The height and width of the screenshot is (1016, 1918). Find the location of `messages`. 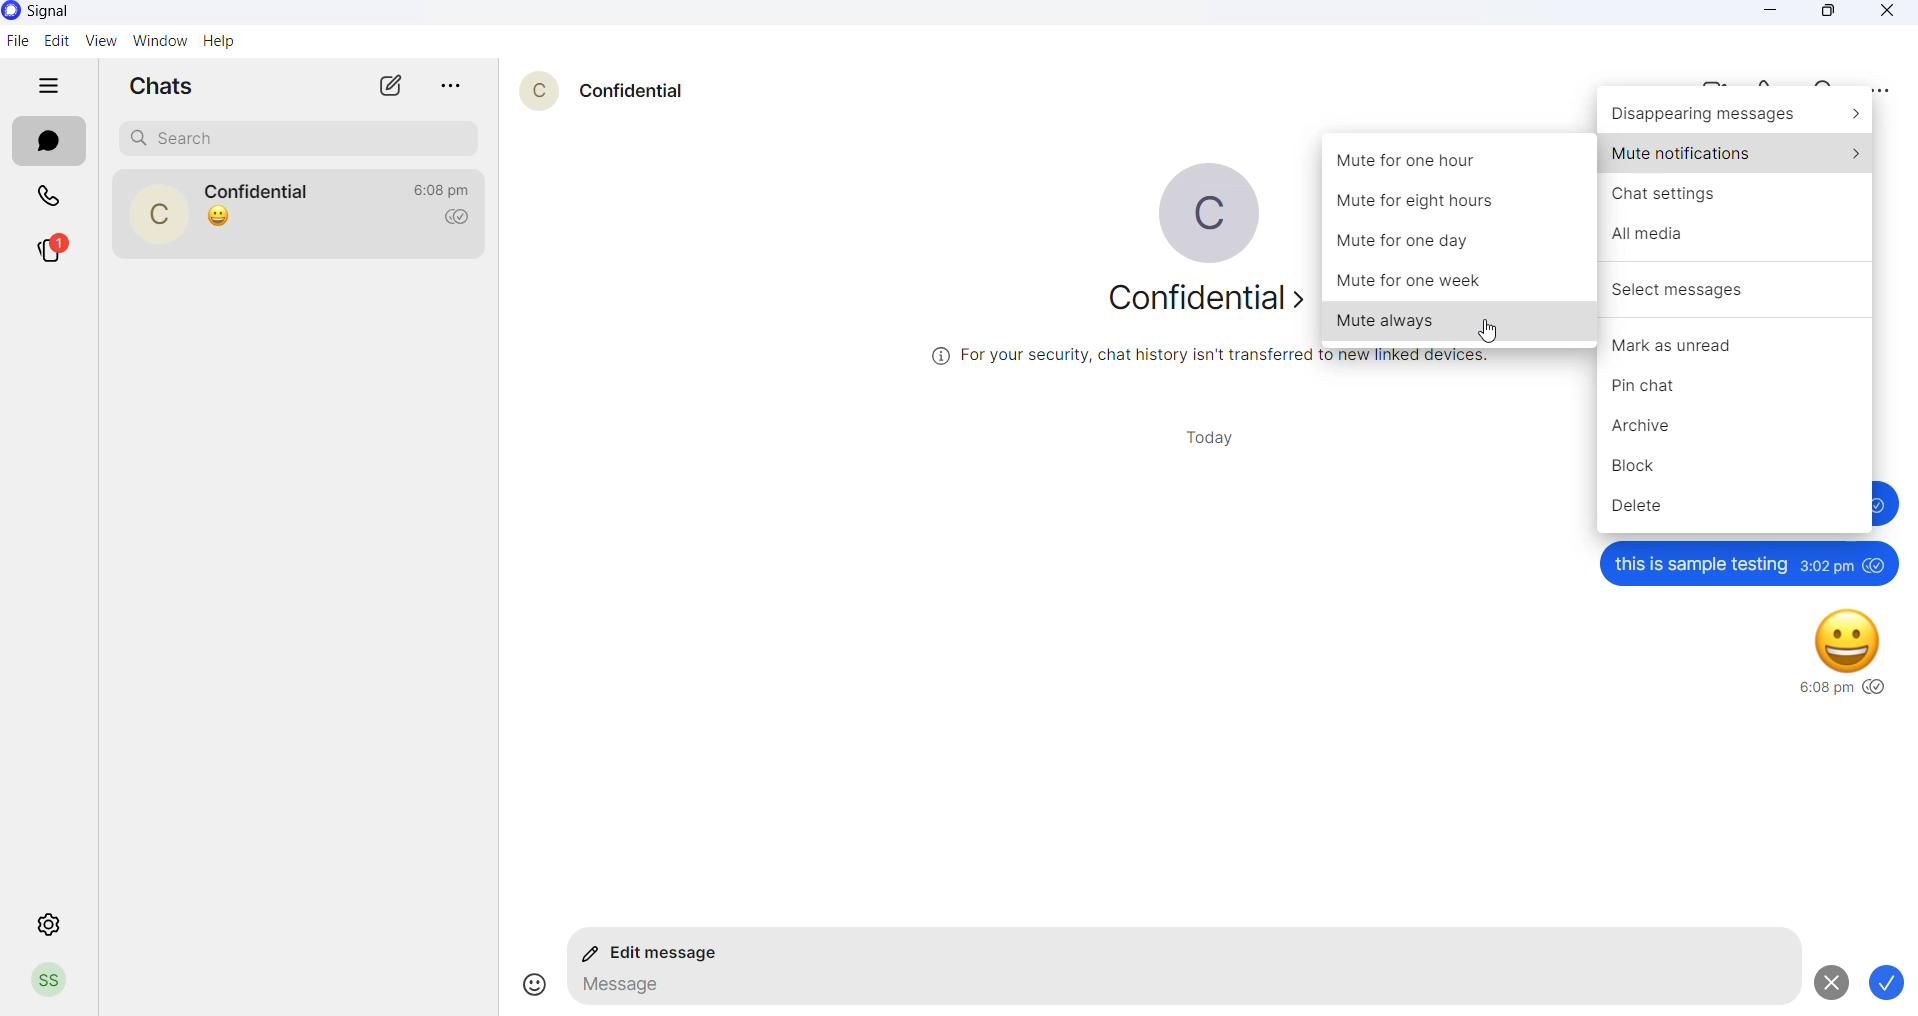

messages is located at coordinates (51, 144).